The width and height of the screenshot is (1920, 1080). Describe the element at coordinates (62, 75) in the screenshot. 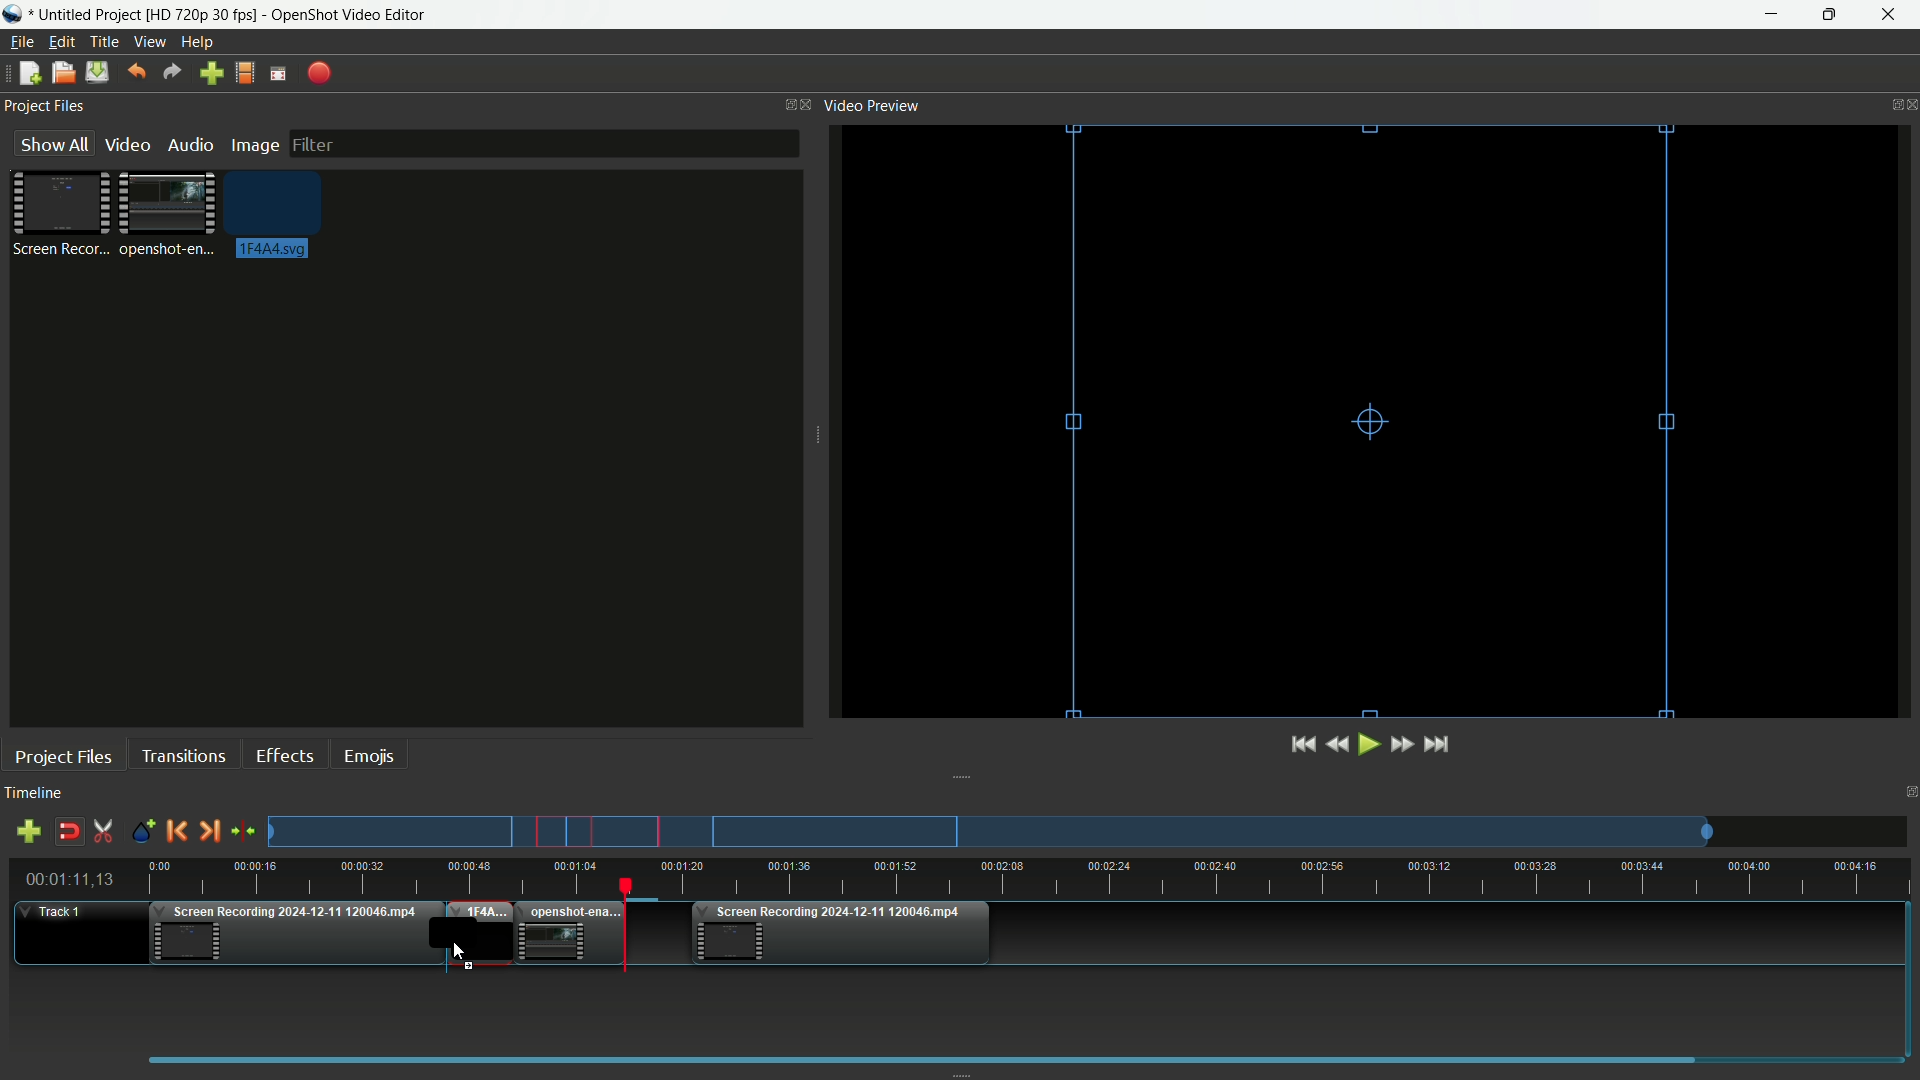

I see `Open file` at that location.